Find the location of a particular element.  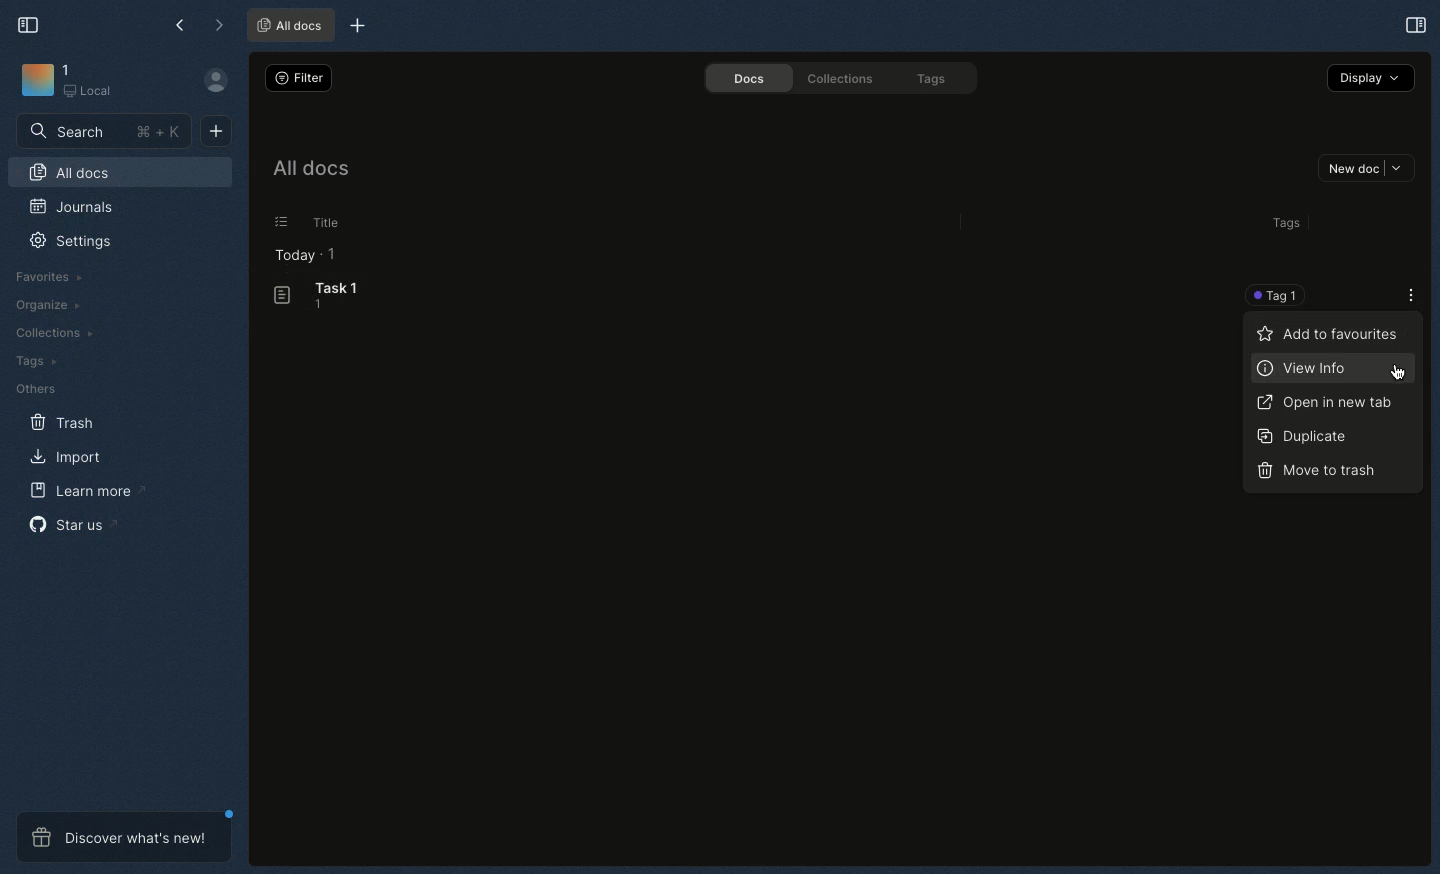

Filter is located at coordinates (300, 79).